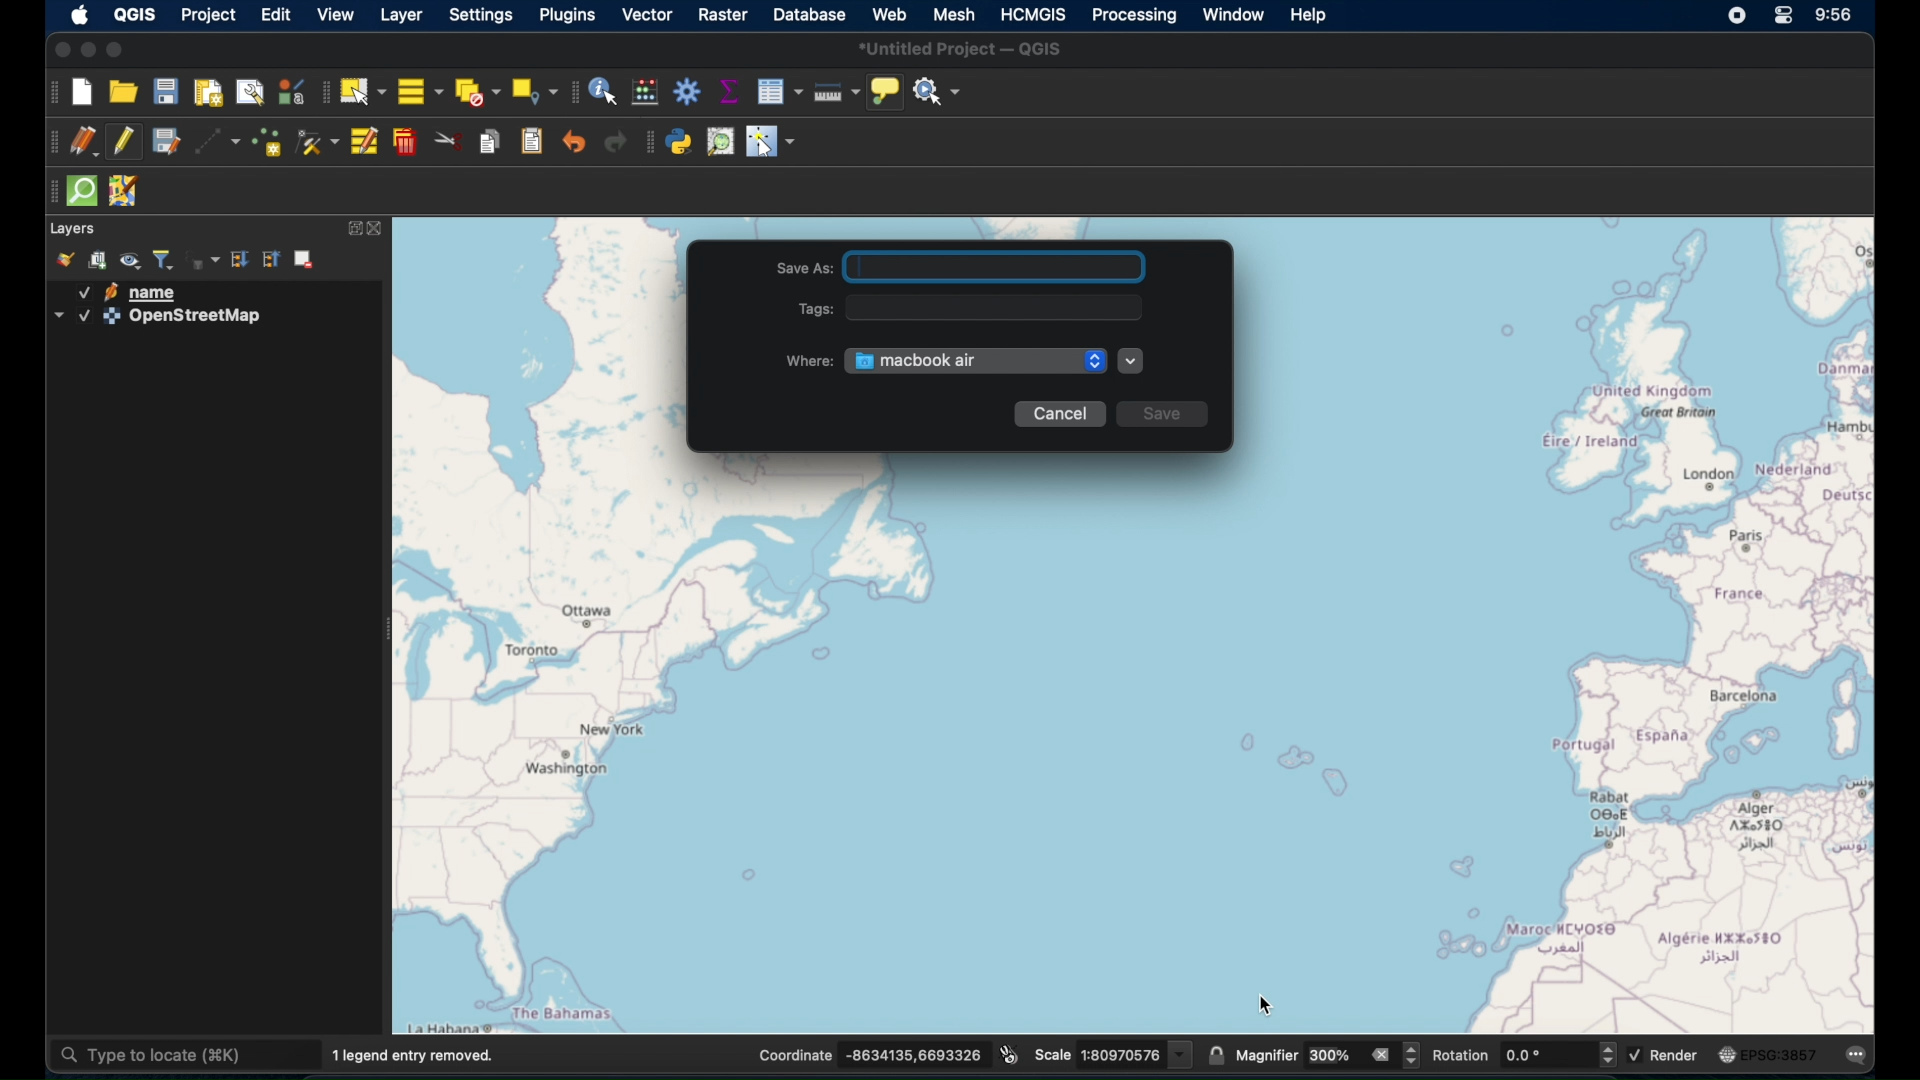  Describe the element at coordinates (1167, 416) in the screenshot. I see `Save` at that location.